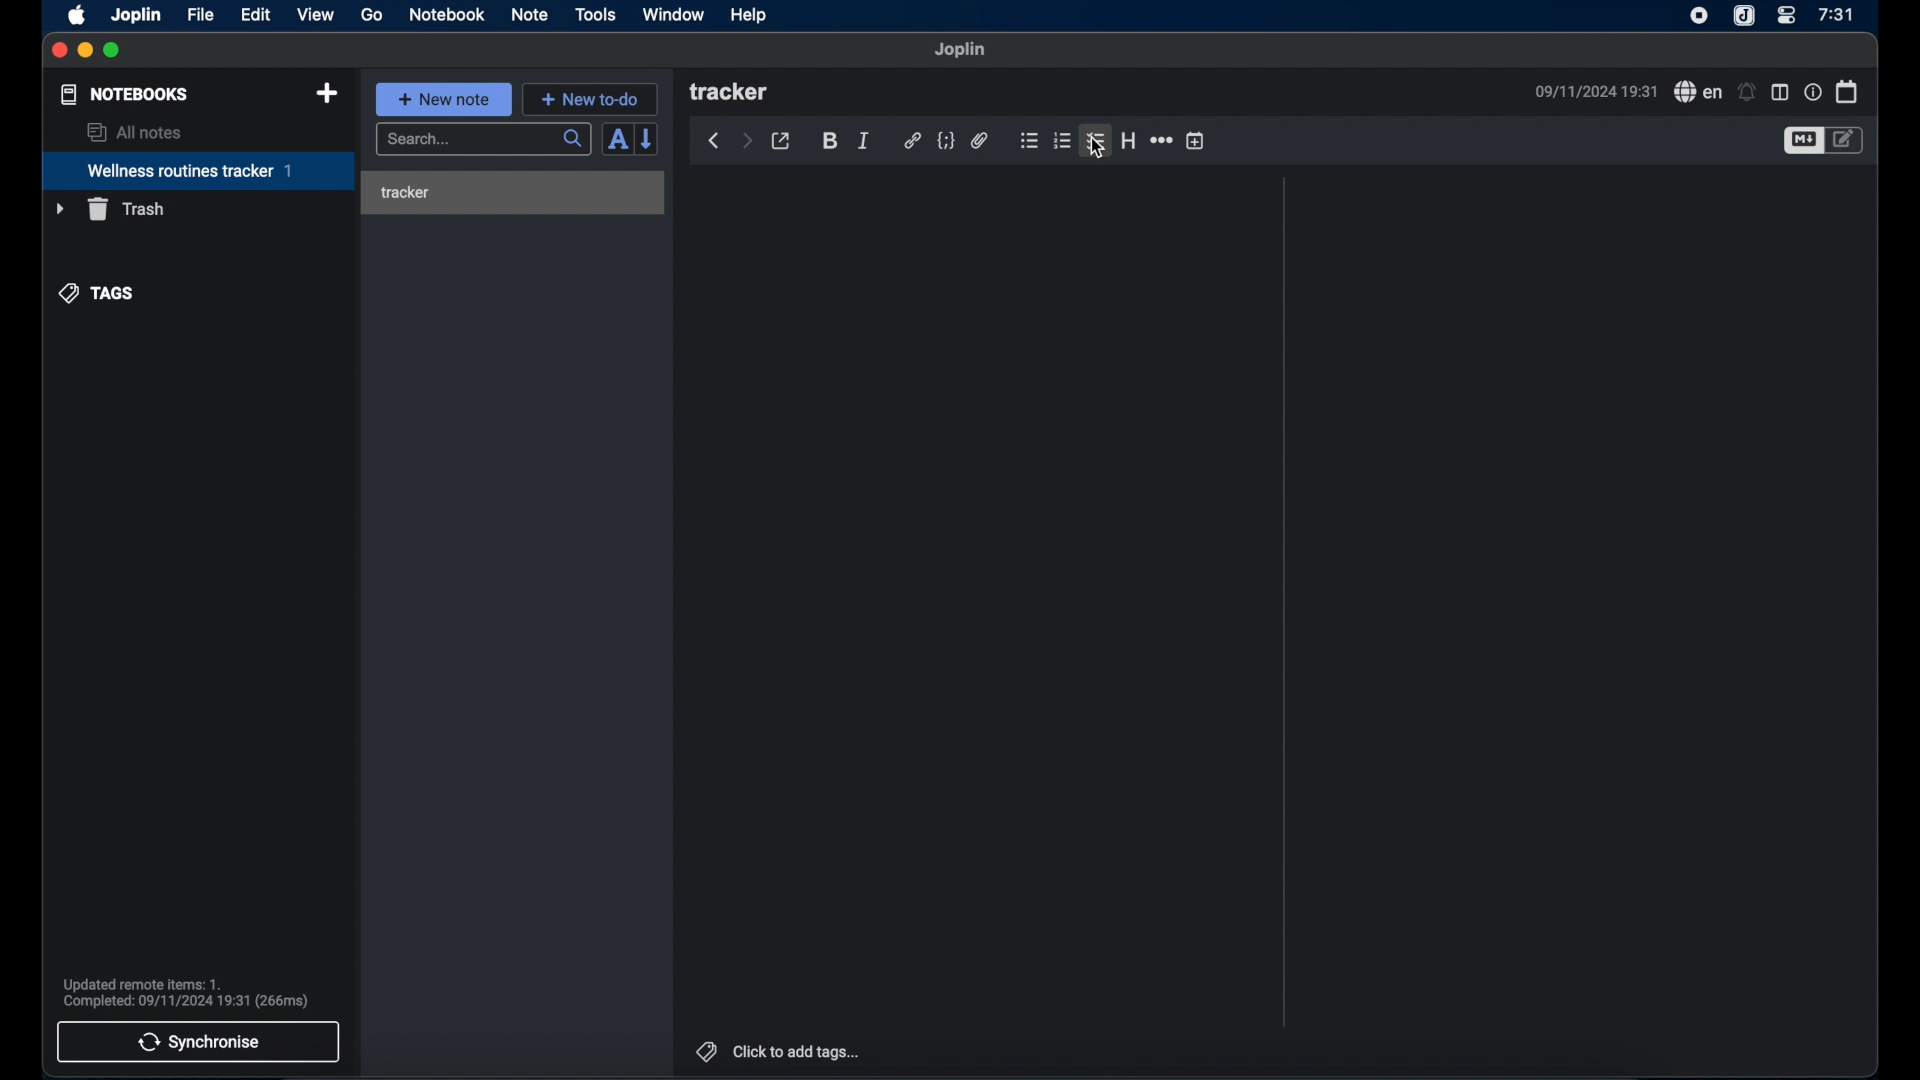 Image resolution: width=1920 pixels, height=1080 pixels. What do you see at coordinates (1098, 146) in the screenshot?
I see `cursor` at bounding box center [1098, 146].